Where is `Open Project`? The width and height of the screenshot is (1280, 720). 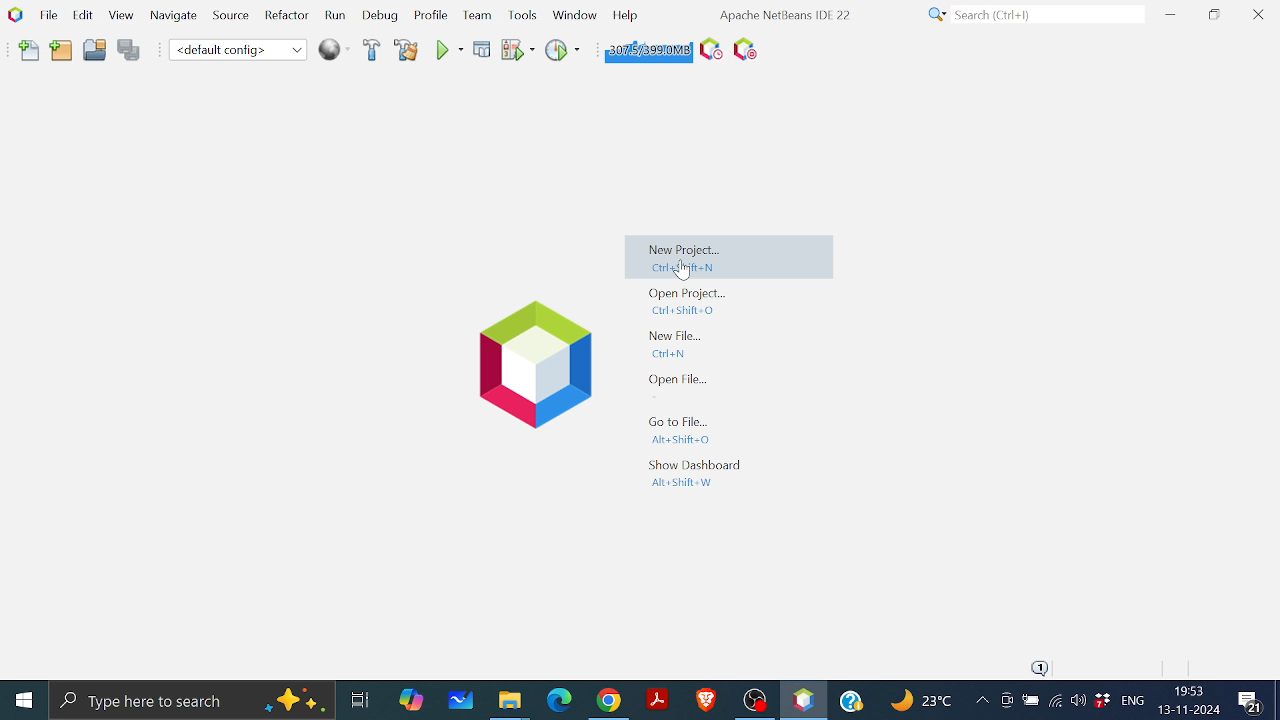 Open Project is located at coordinates (688, 301).